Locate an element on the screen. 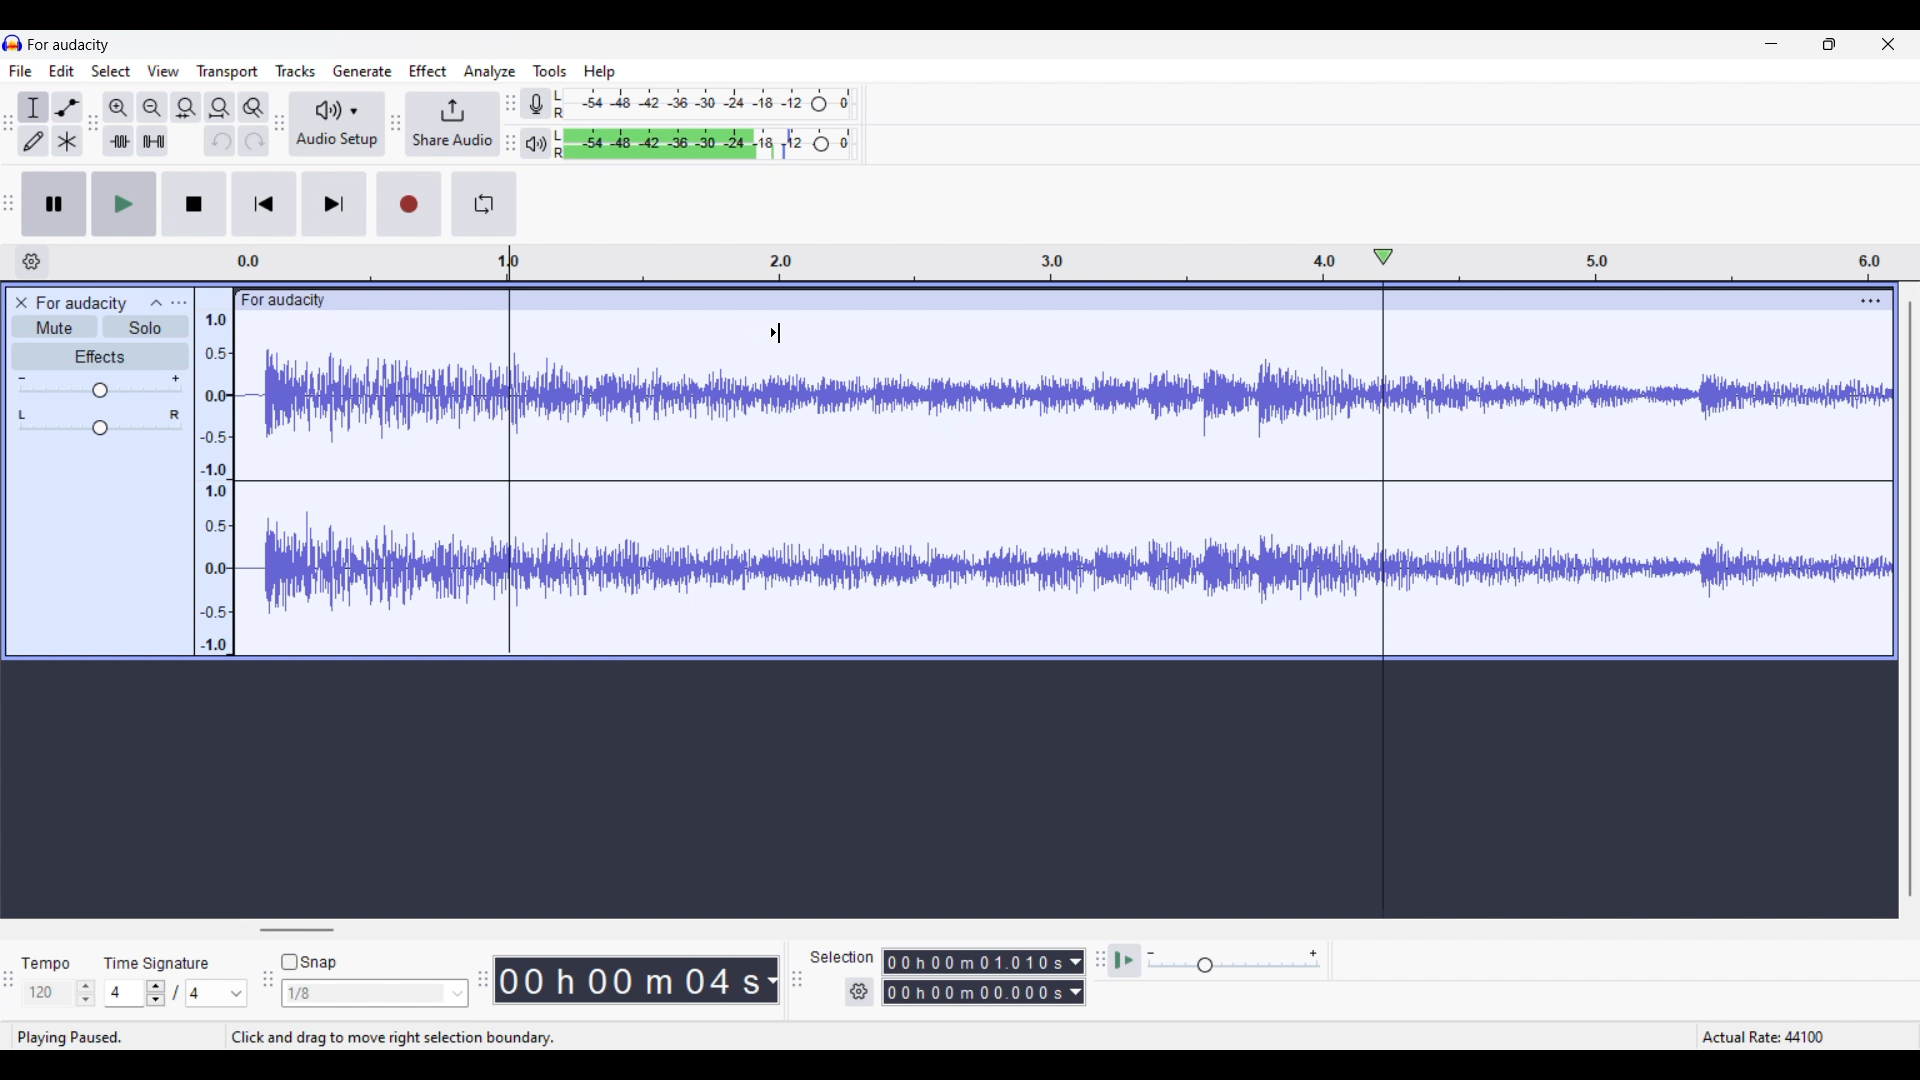 Image resolution: width=1920 pixels, height=1080 pixels. Fit track to width is located at coordinates (220, 108).